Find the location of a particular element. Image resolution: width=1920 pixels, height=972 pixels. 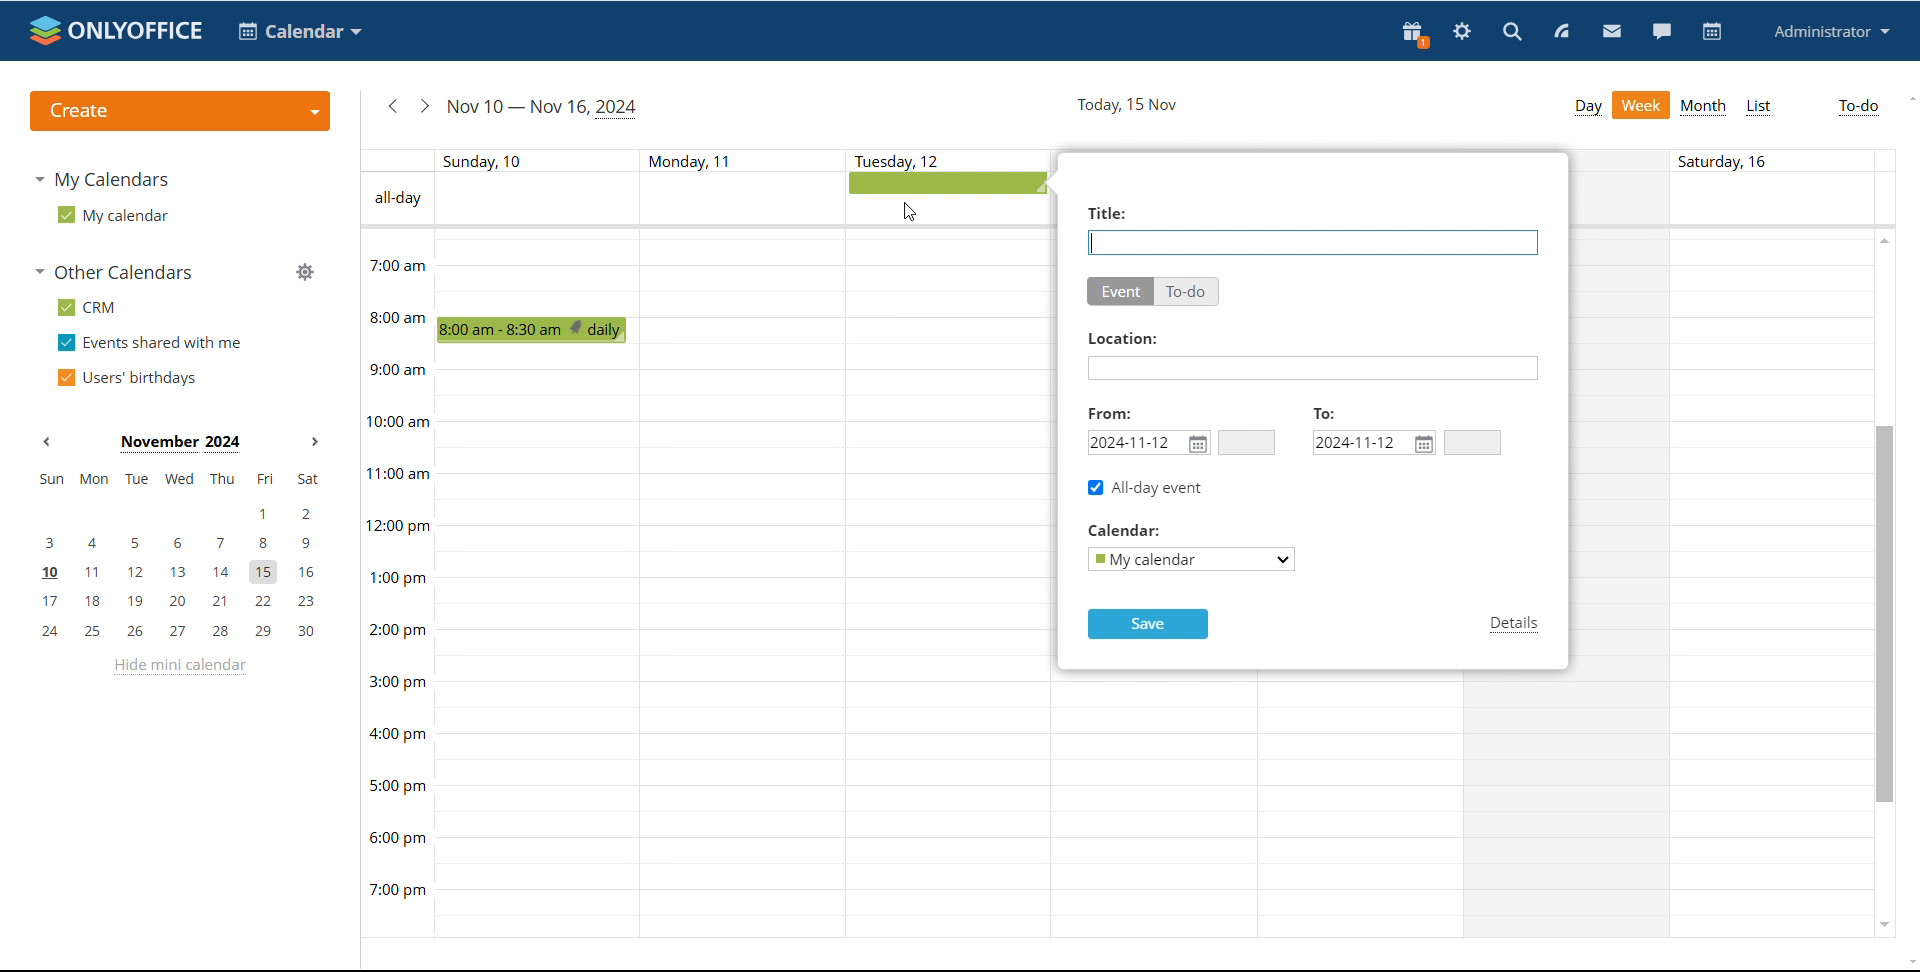

scrollbar is located at coordinates (1886, 614).